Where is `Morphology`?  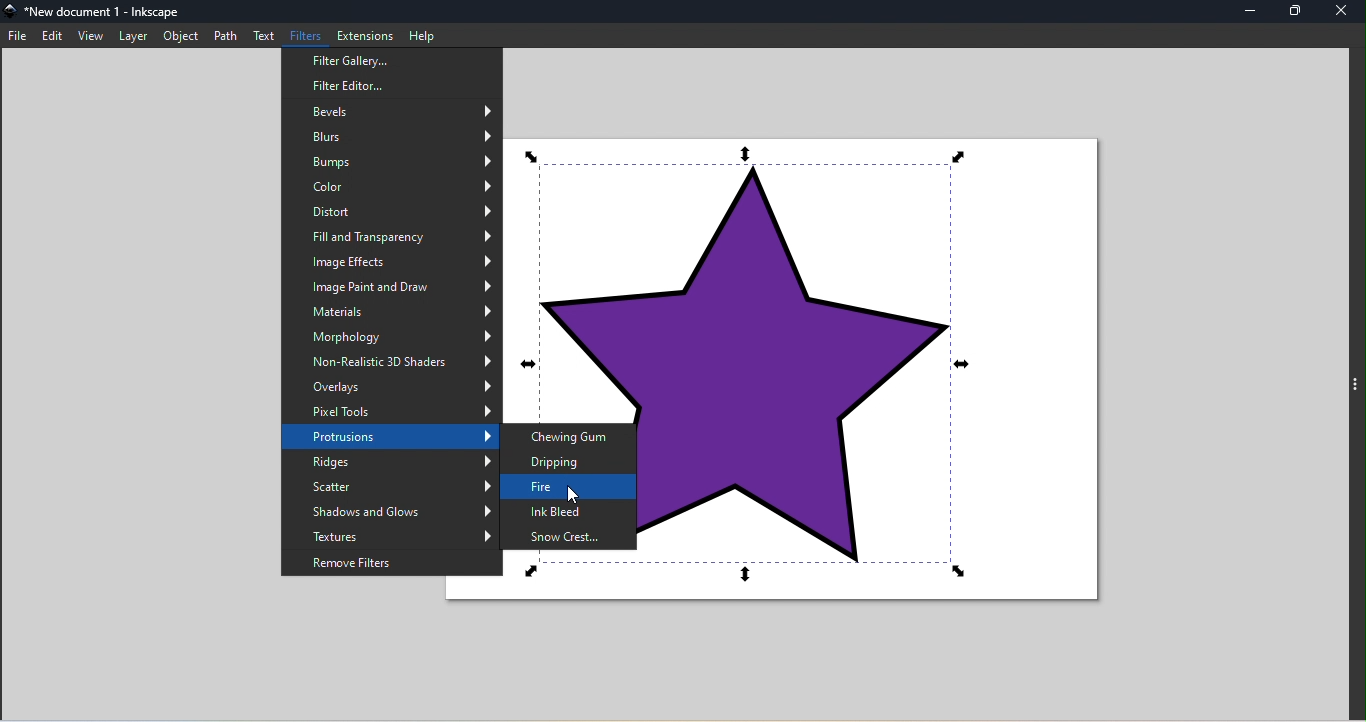 Morphology is located at coordinates (392, 337).